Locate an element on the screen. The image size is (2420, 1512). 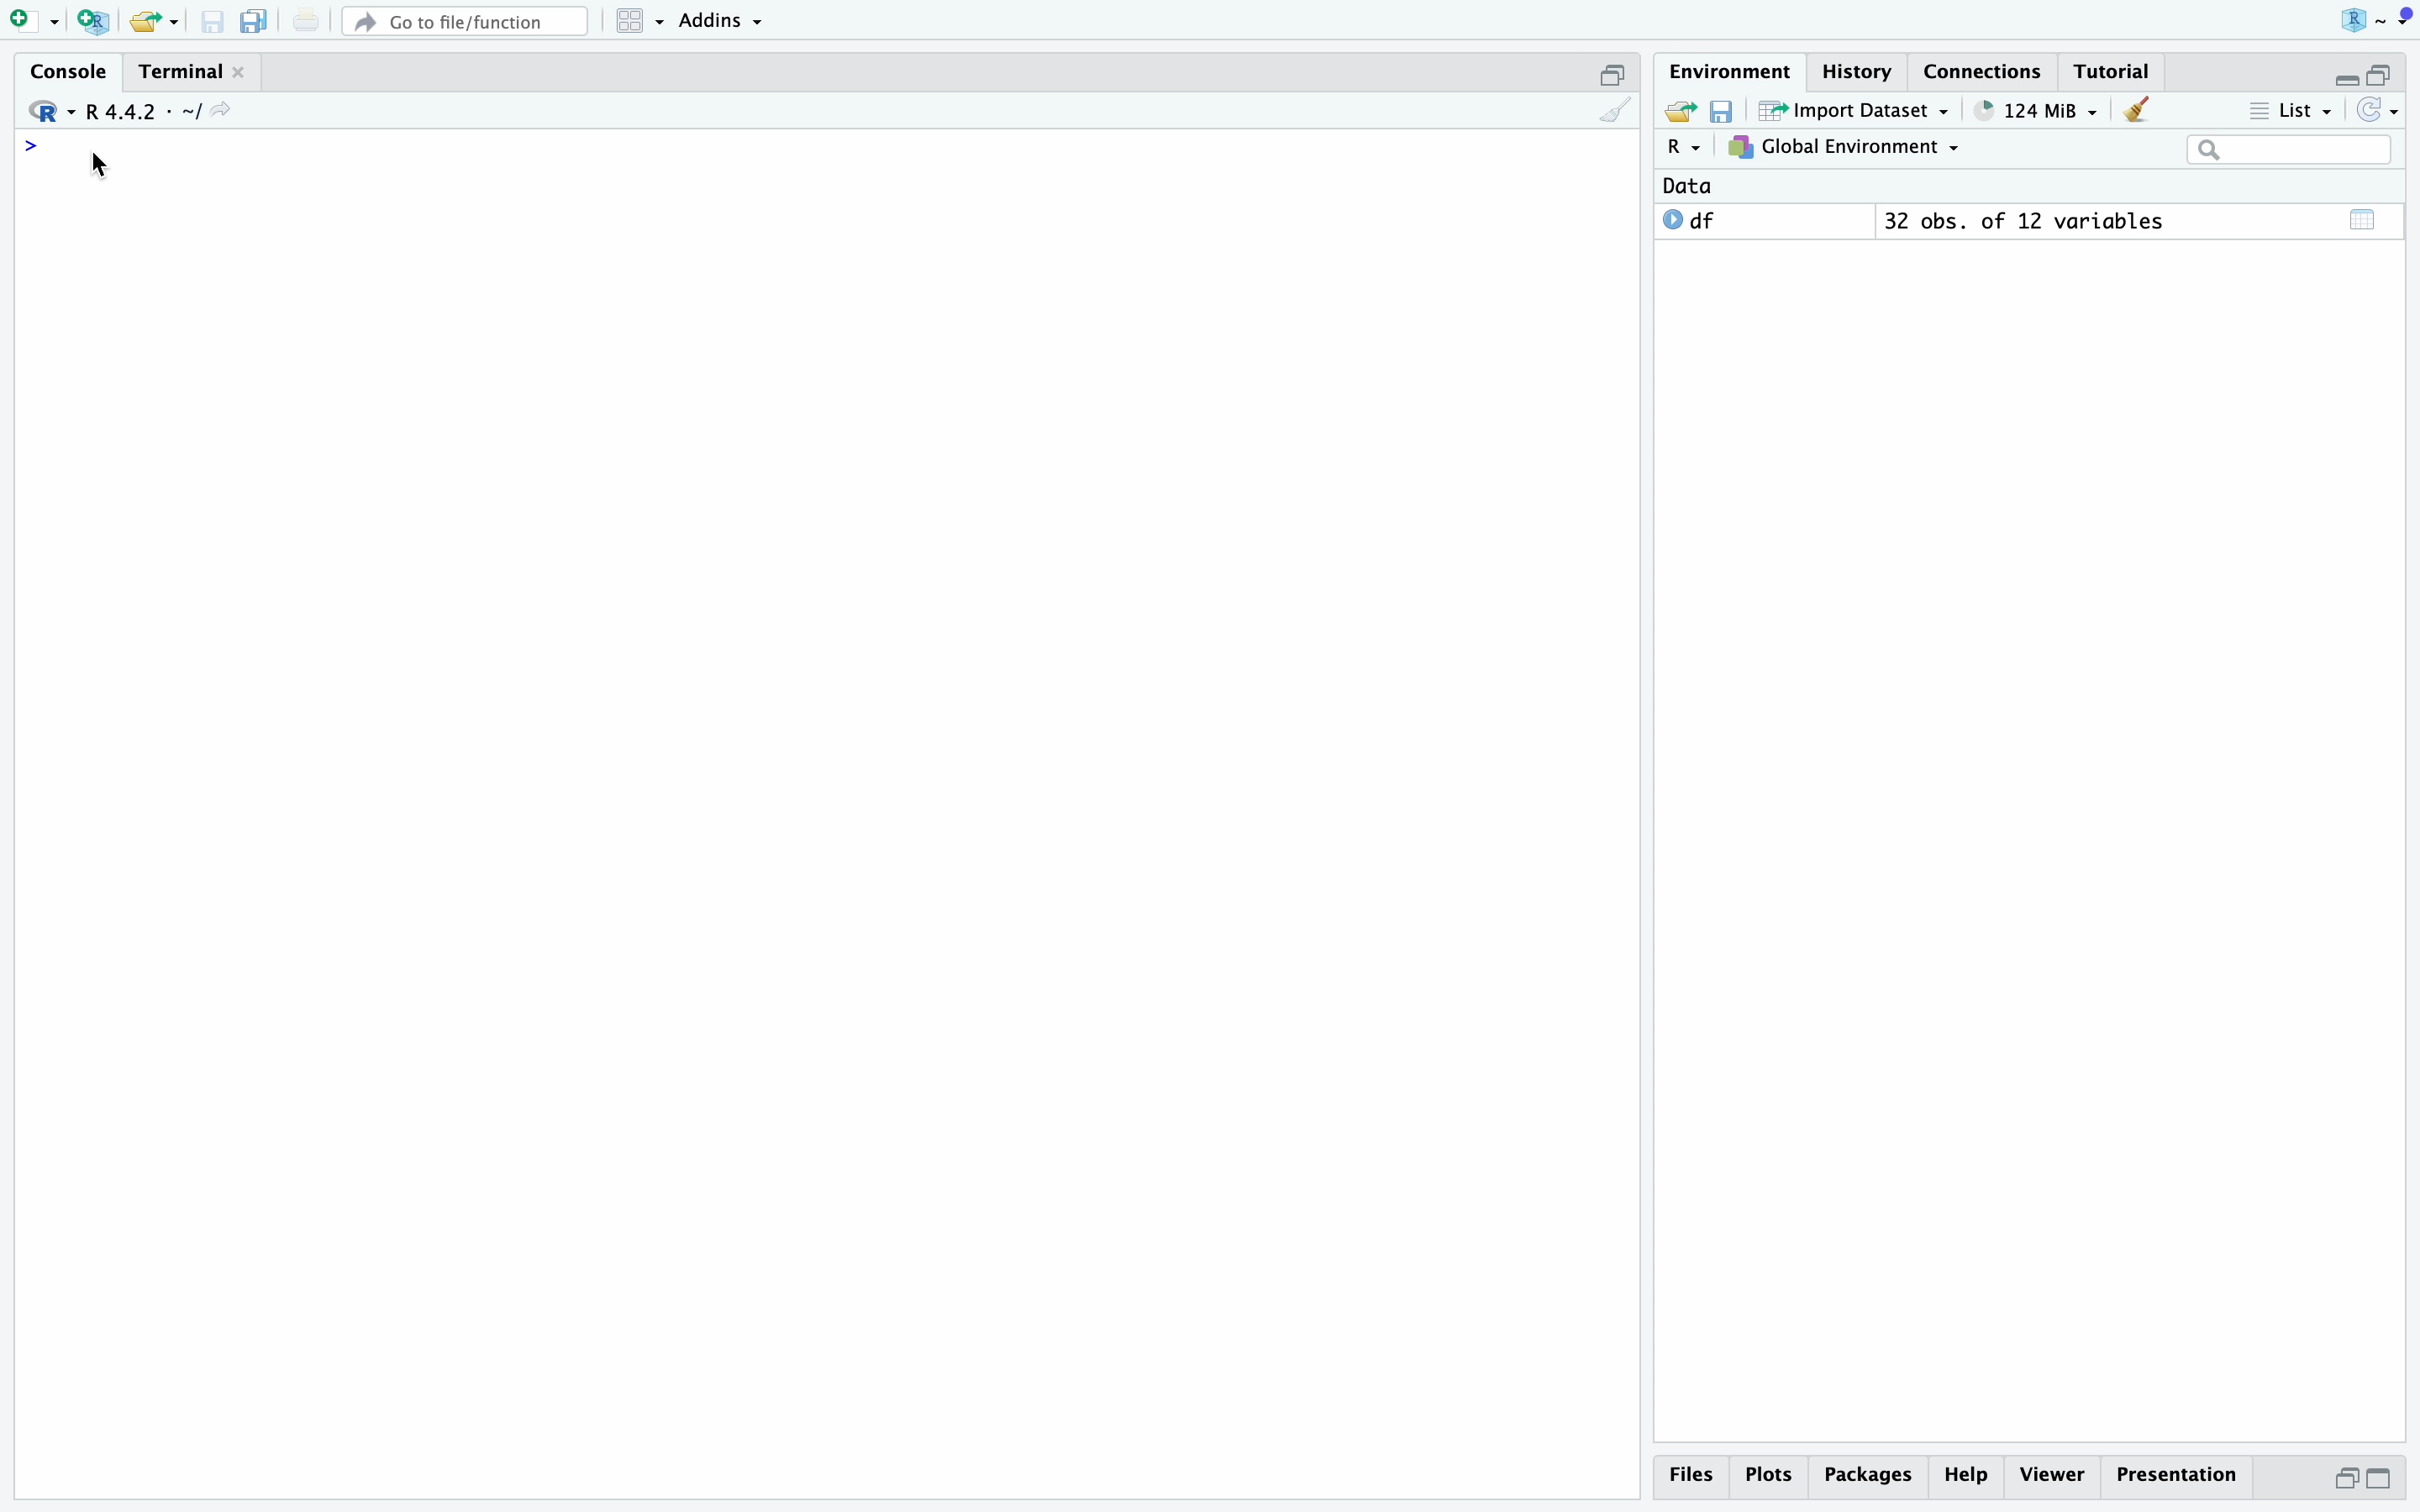
df is located at coordinates (1691, 219).